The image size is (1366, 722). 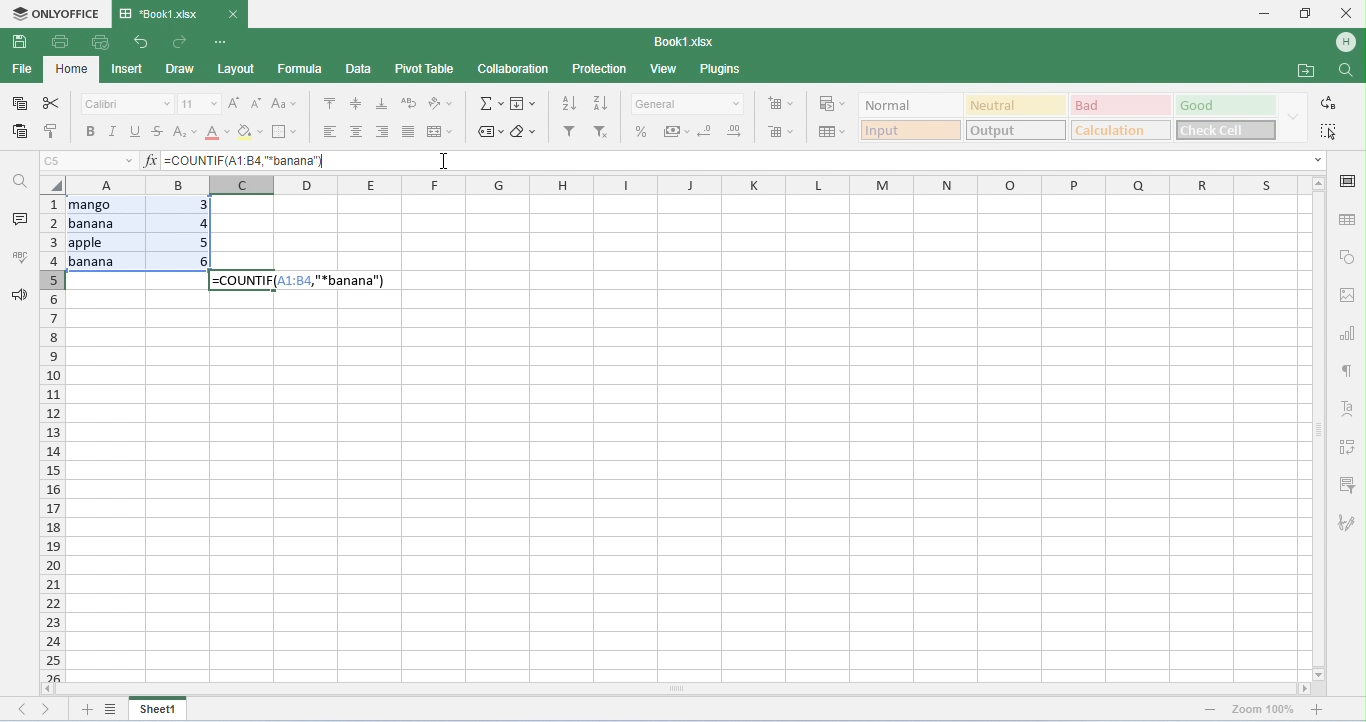 I want to click on check cell, so click(x=1224, y=130).